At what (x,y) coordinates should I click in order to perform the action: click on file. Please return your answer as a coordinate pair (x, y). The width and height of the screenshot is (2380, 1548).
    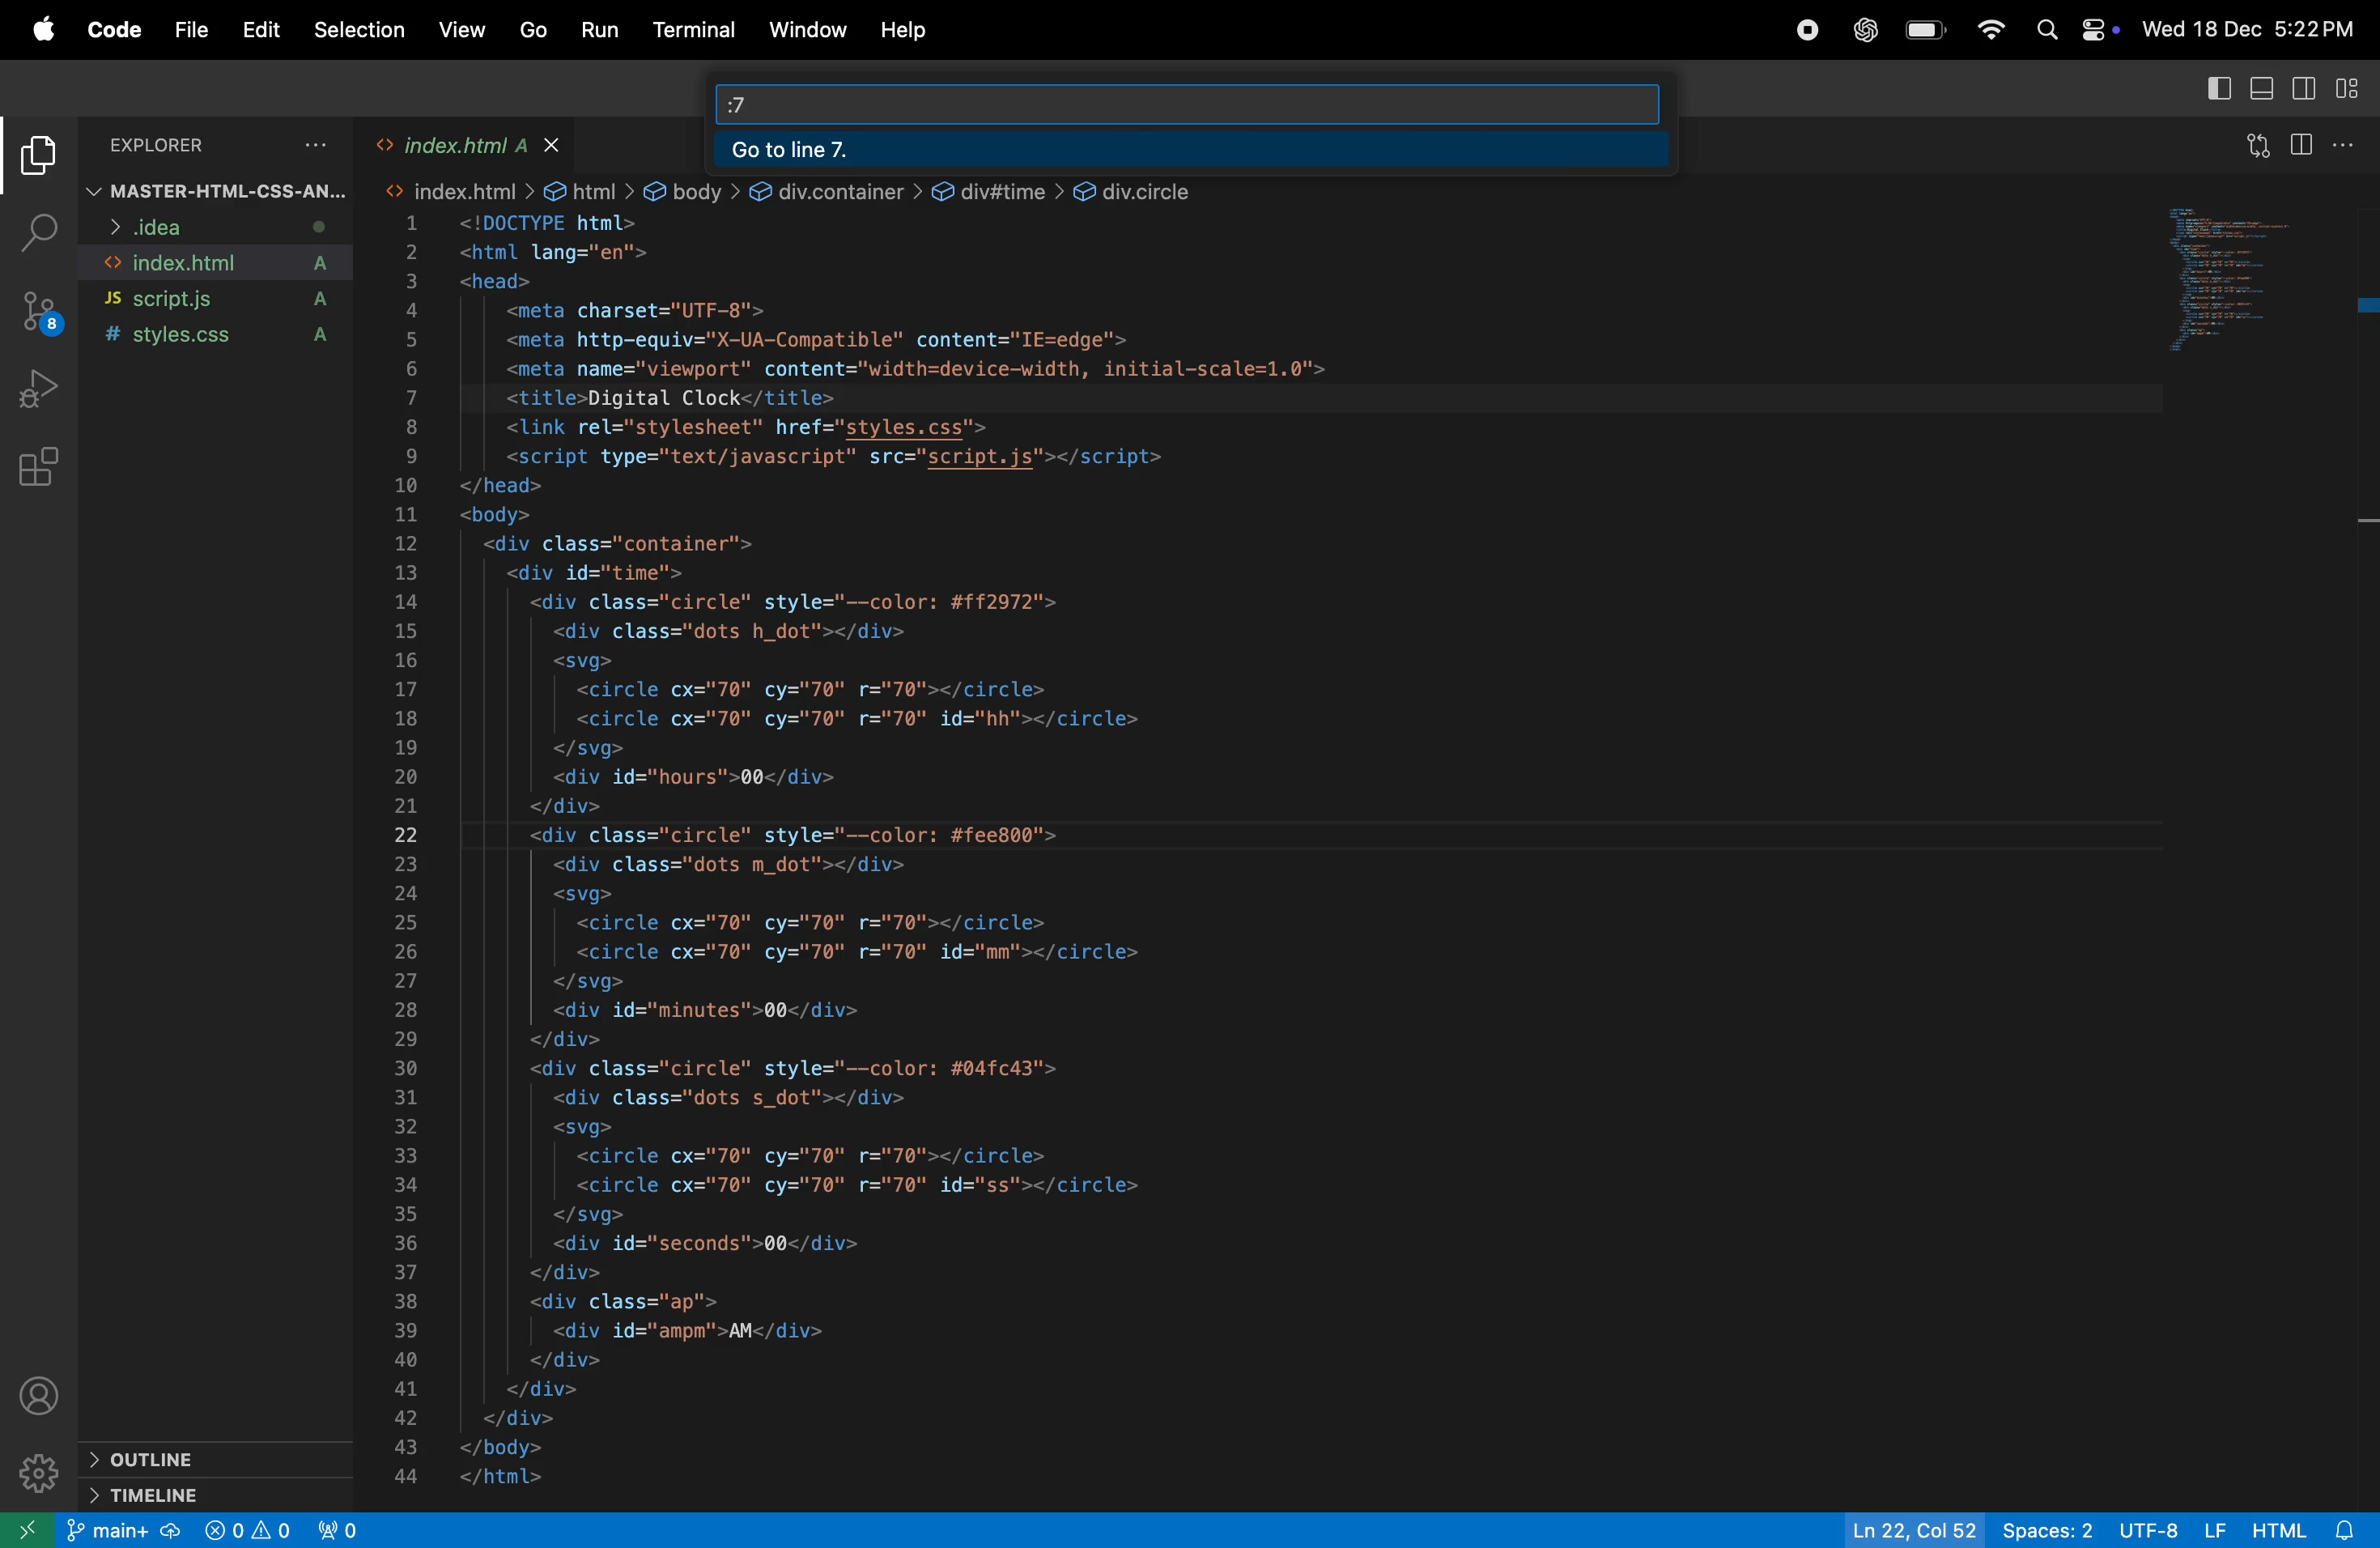
    Looking at the image, I should click on (194, 32).